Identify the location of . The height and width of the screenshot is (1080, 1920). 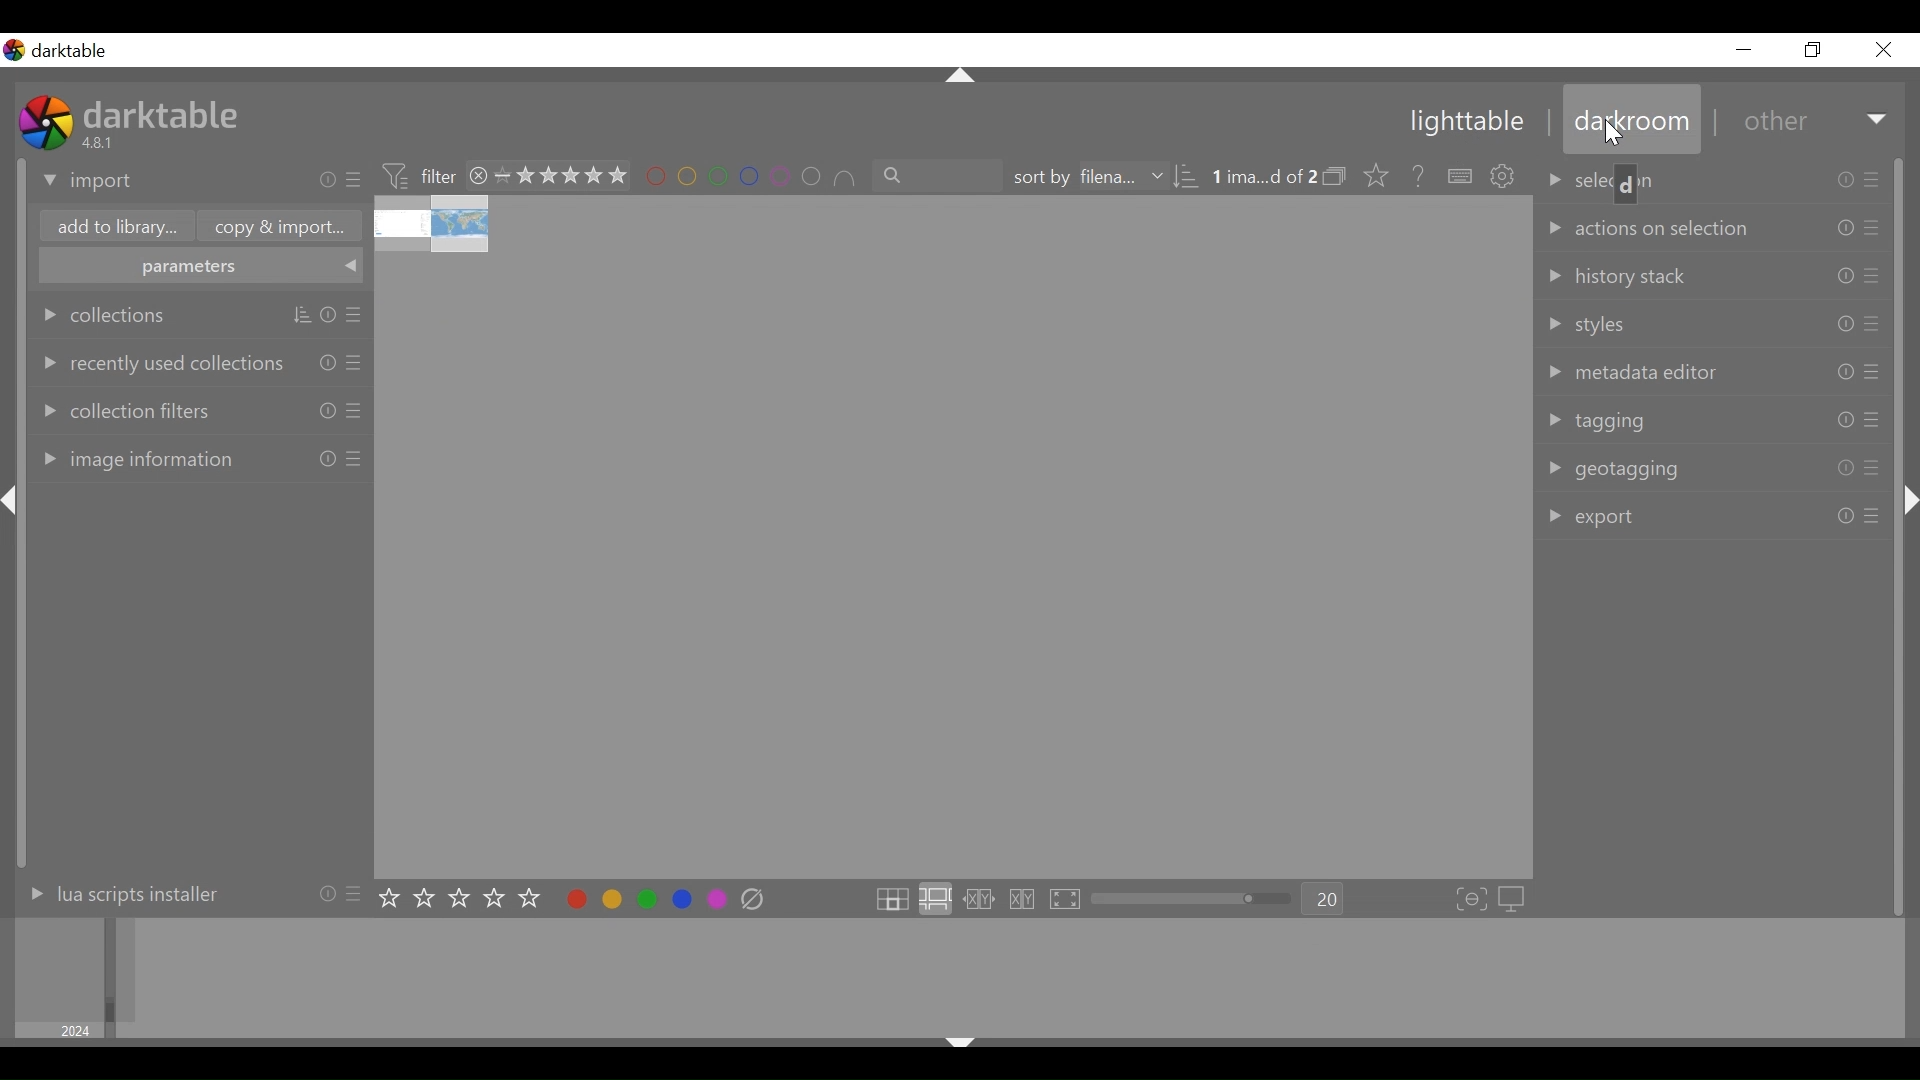
(326, 364).